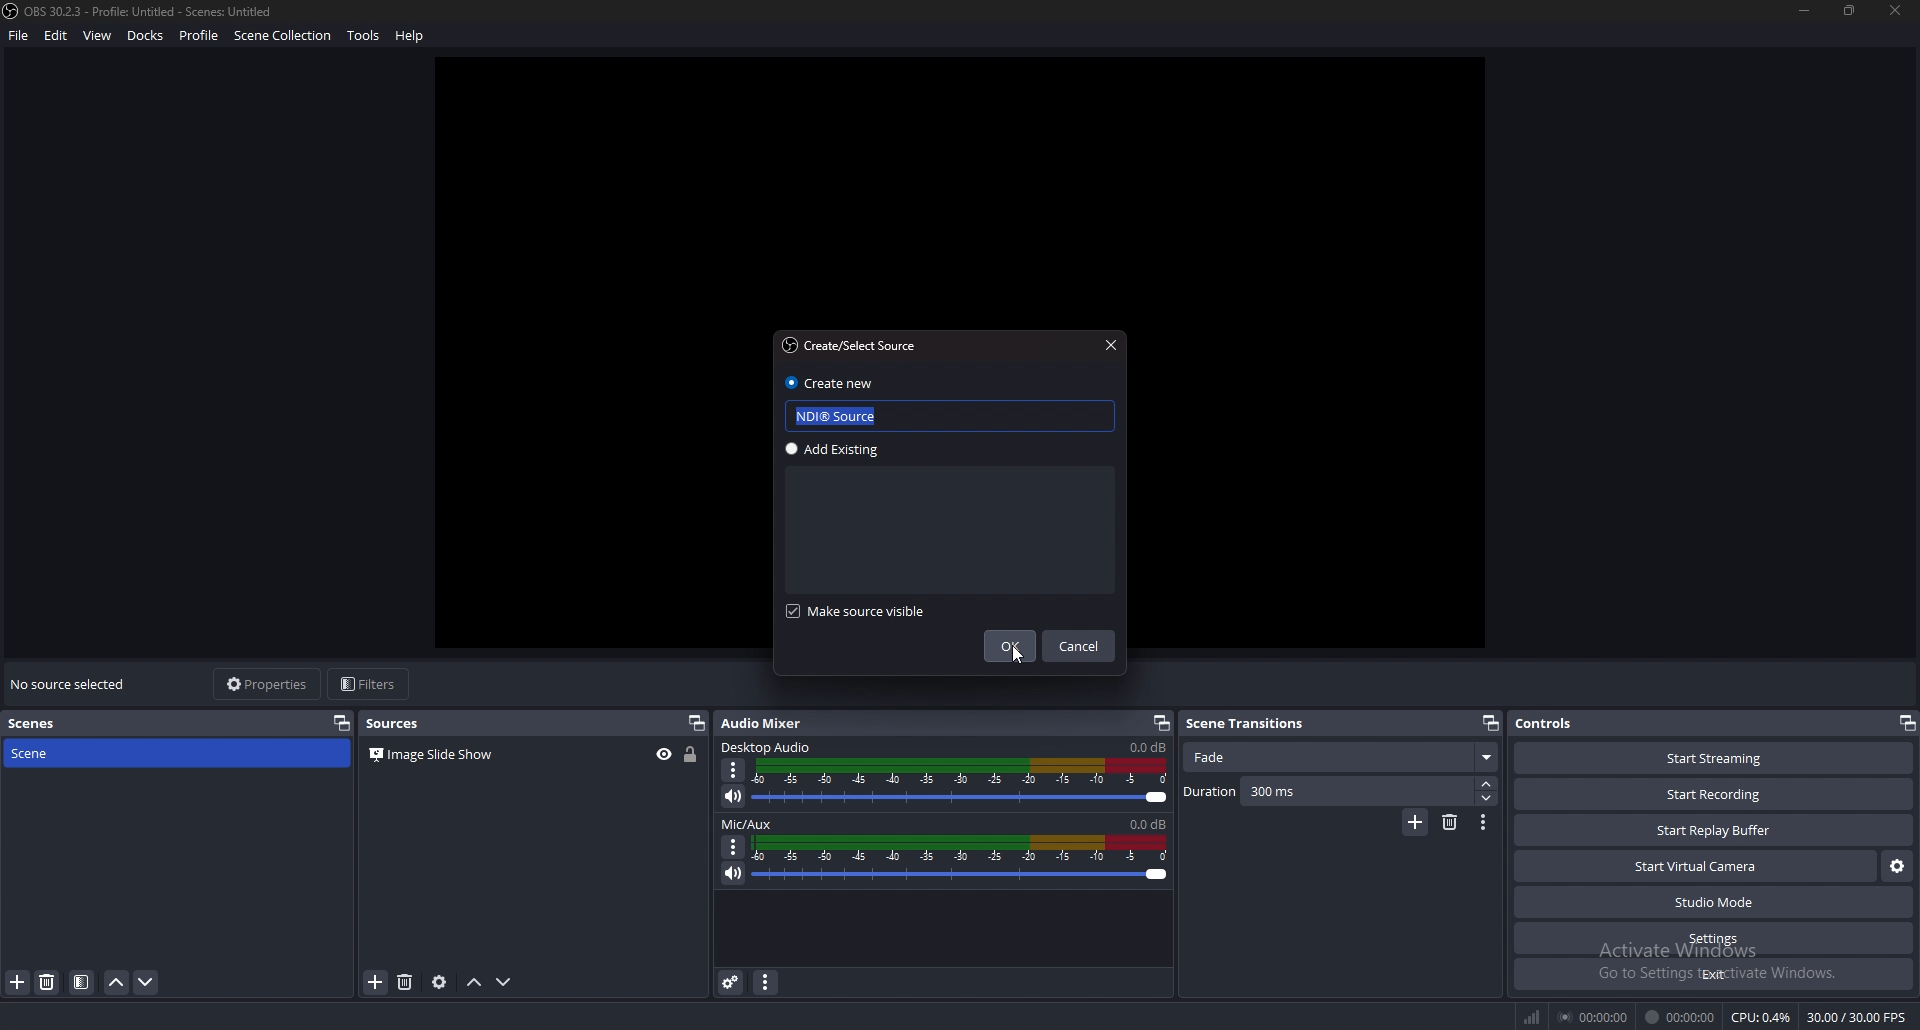  I want to click on start recording, so click(1714, 794).